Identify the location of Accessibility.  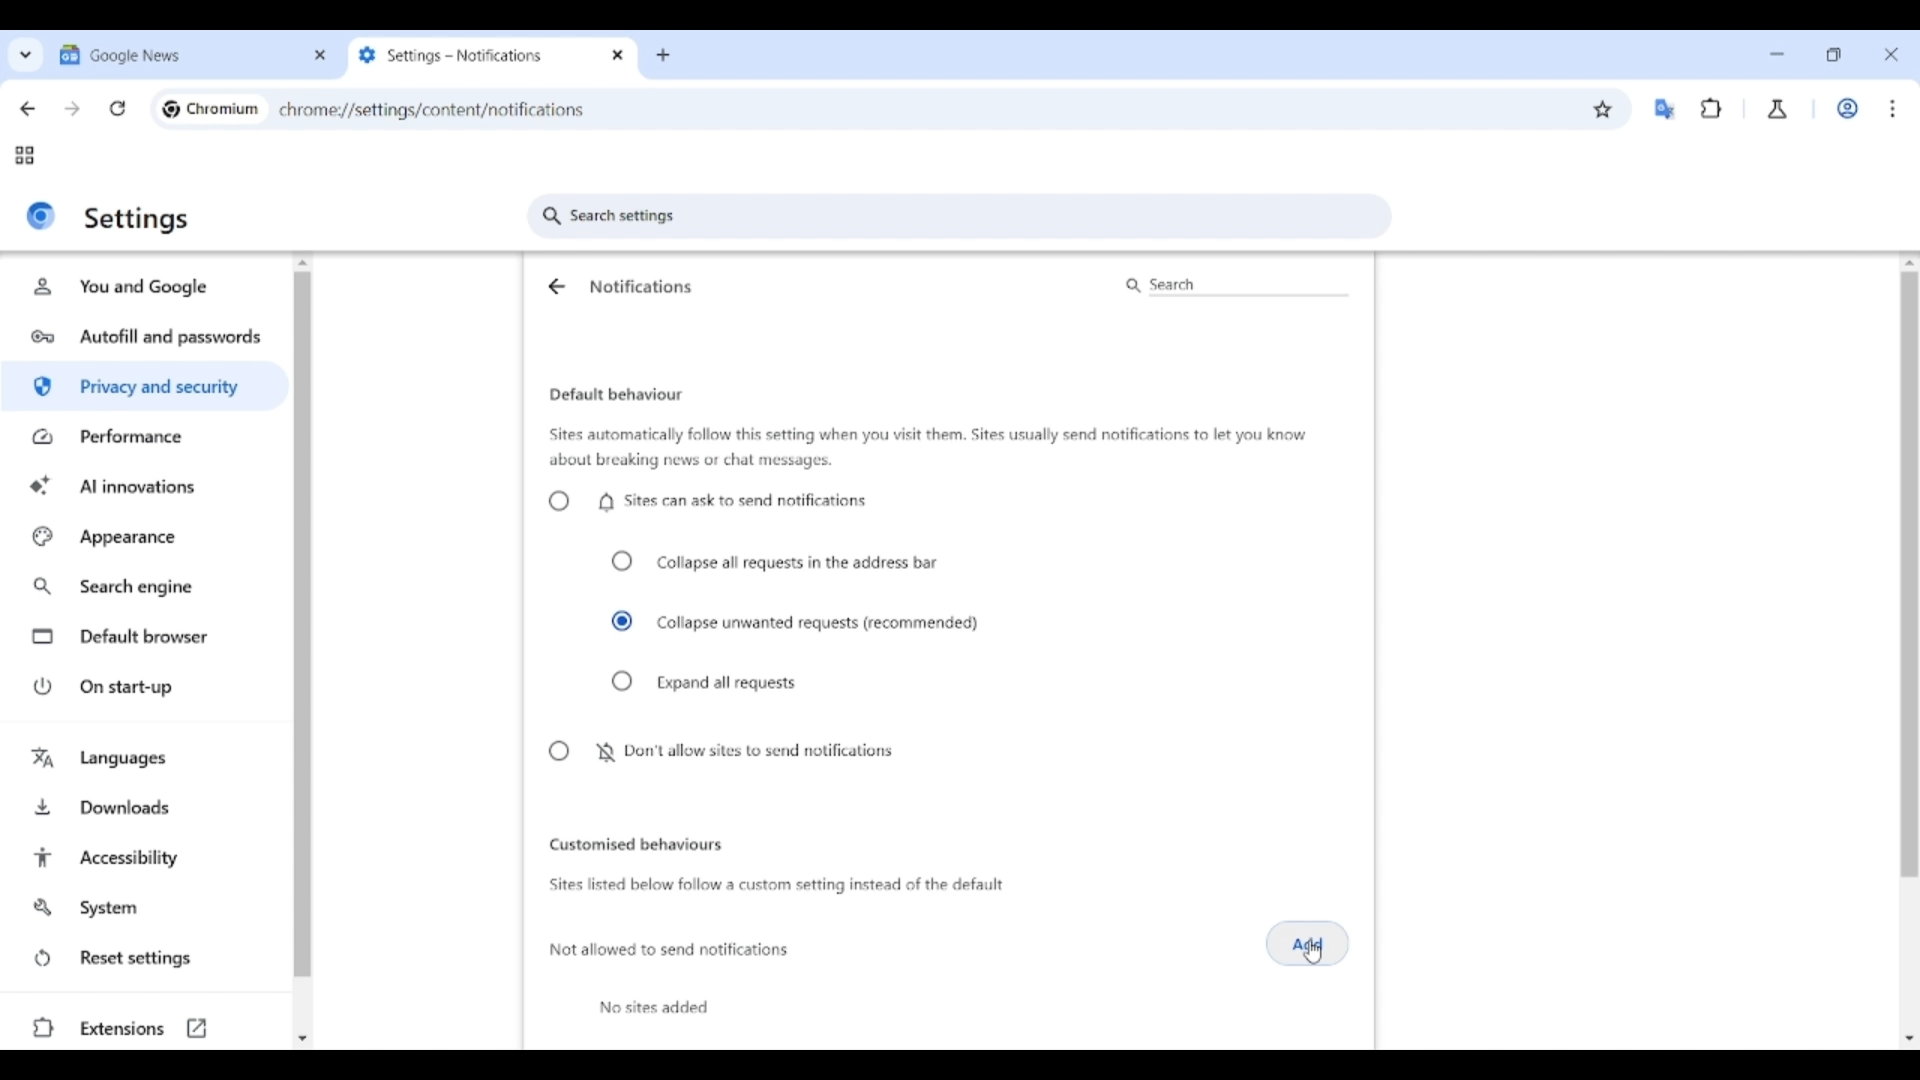
(147, 858).